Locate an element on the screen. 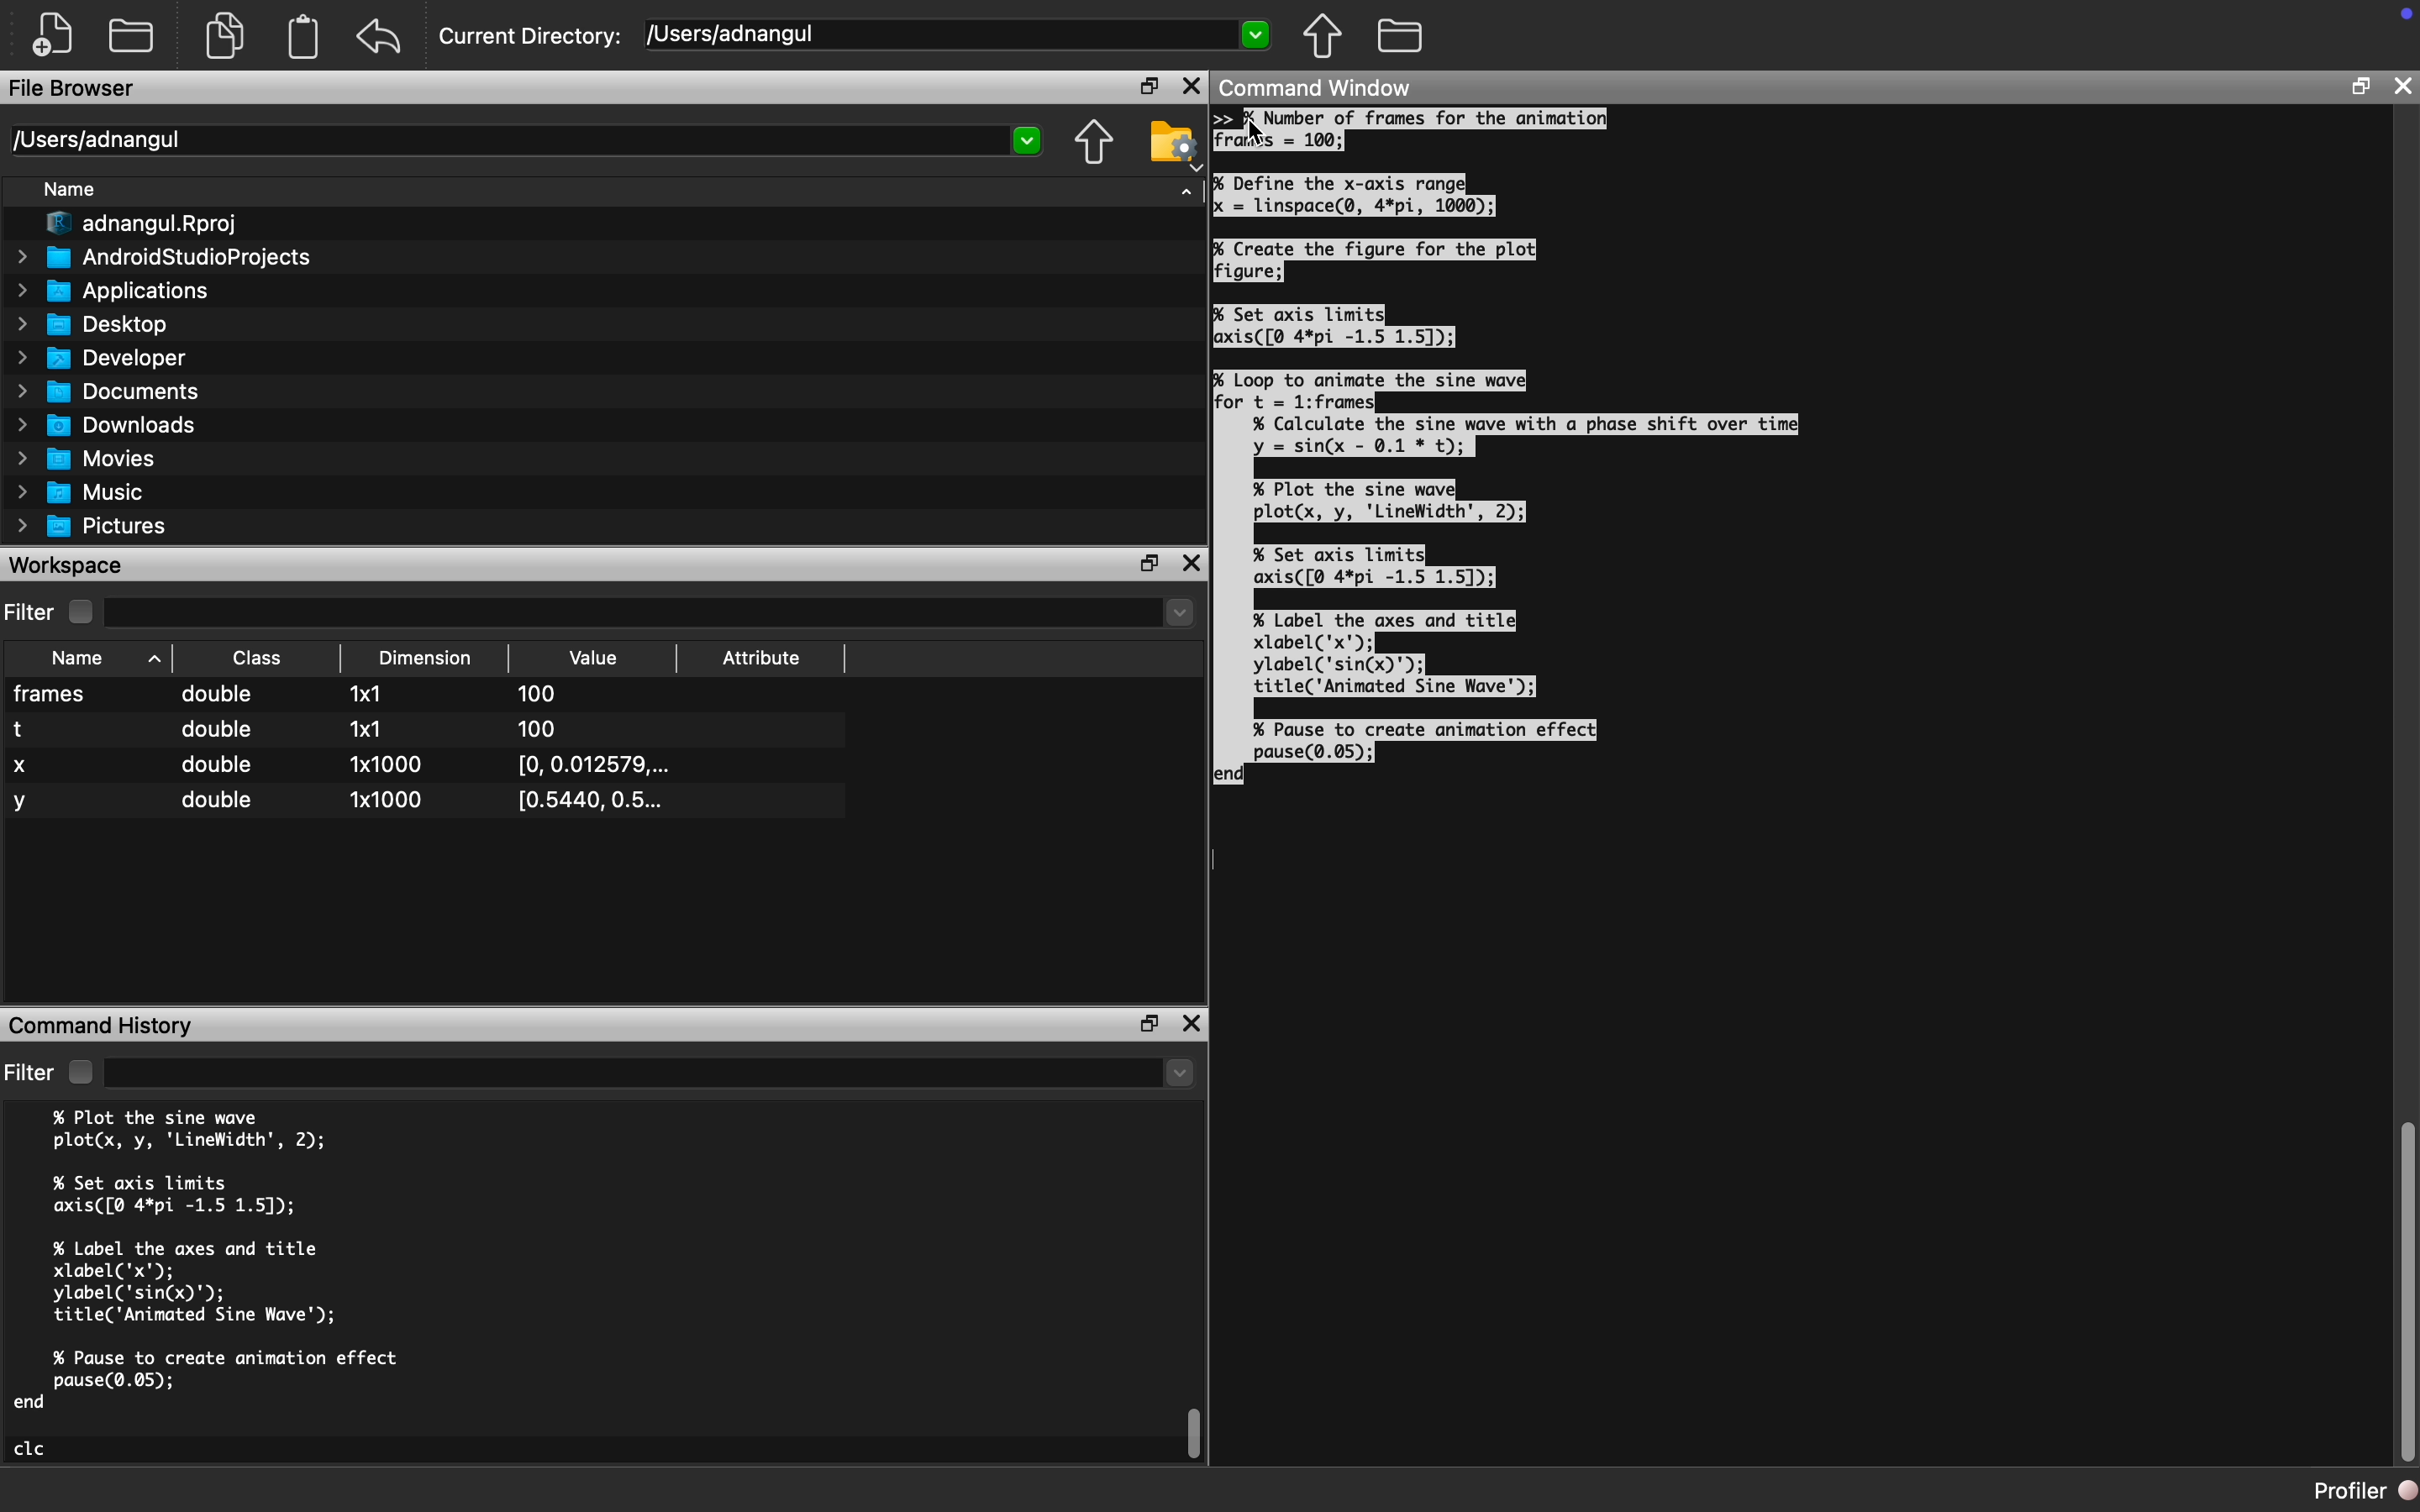  Downloads is located at coordinates (109, 428).